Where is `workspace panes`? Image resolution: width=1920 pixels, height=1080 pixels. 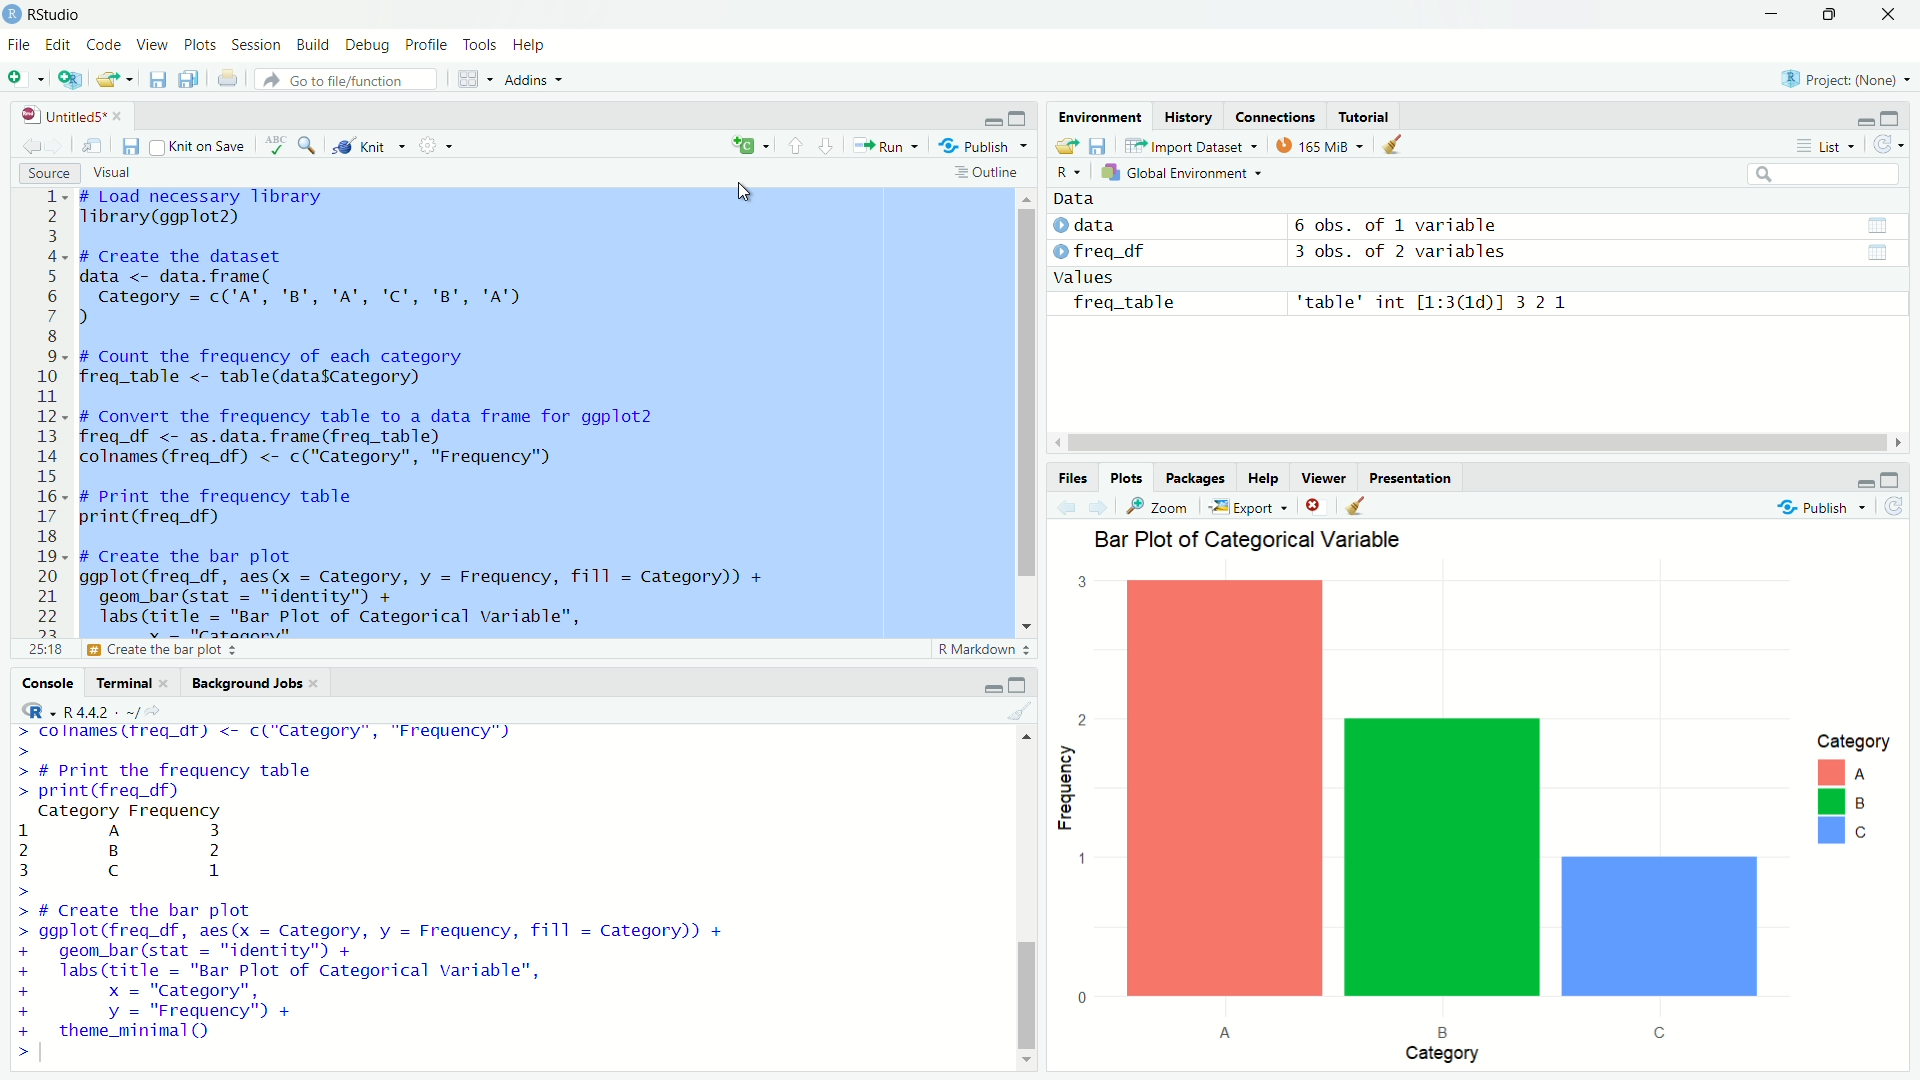
workspace panes is located at coordinates (472, 82).